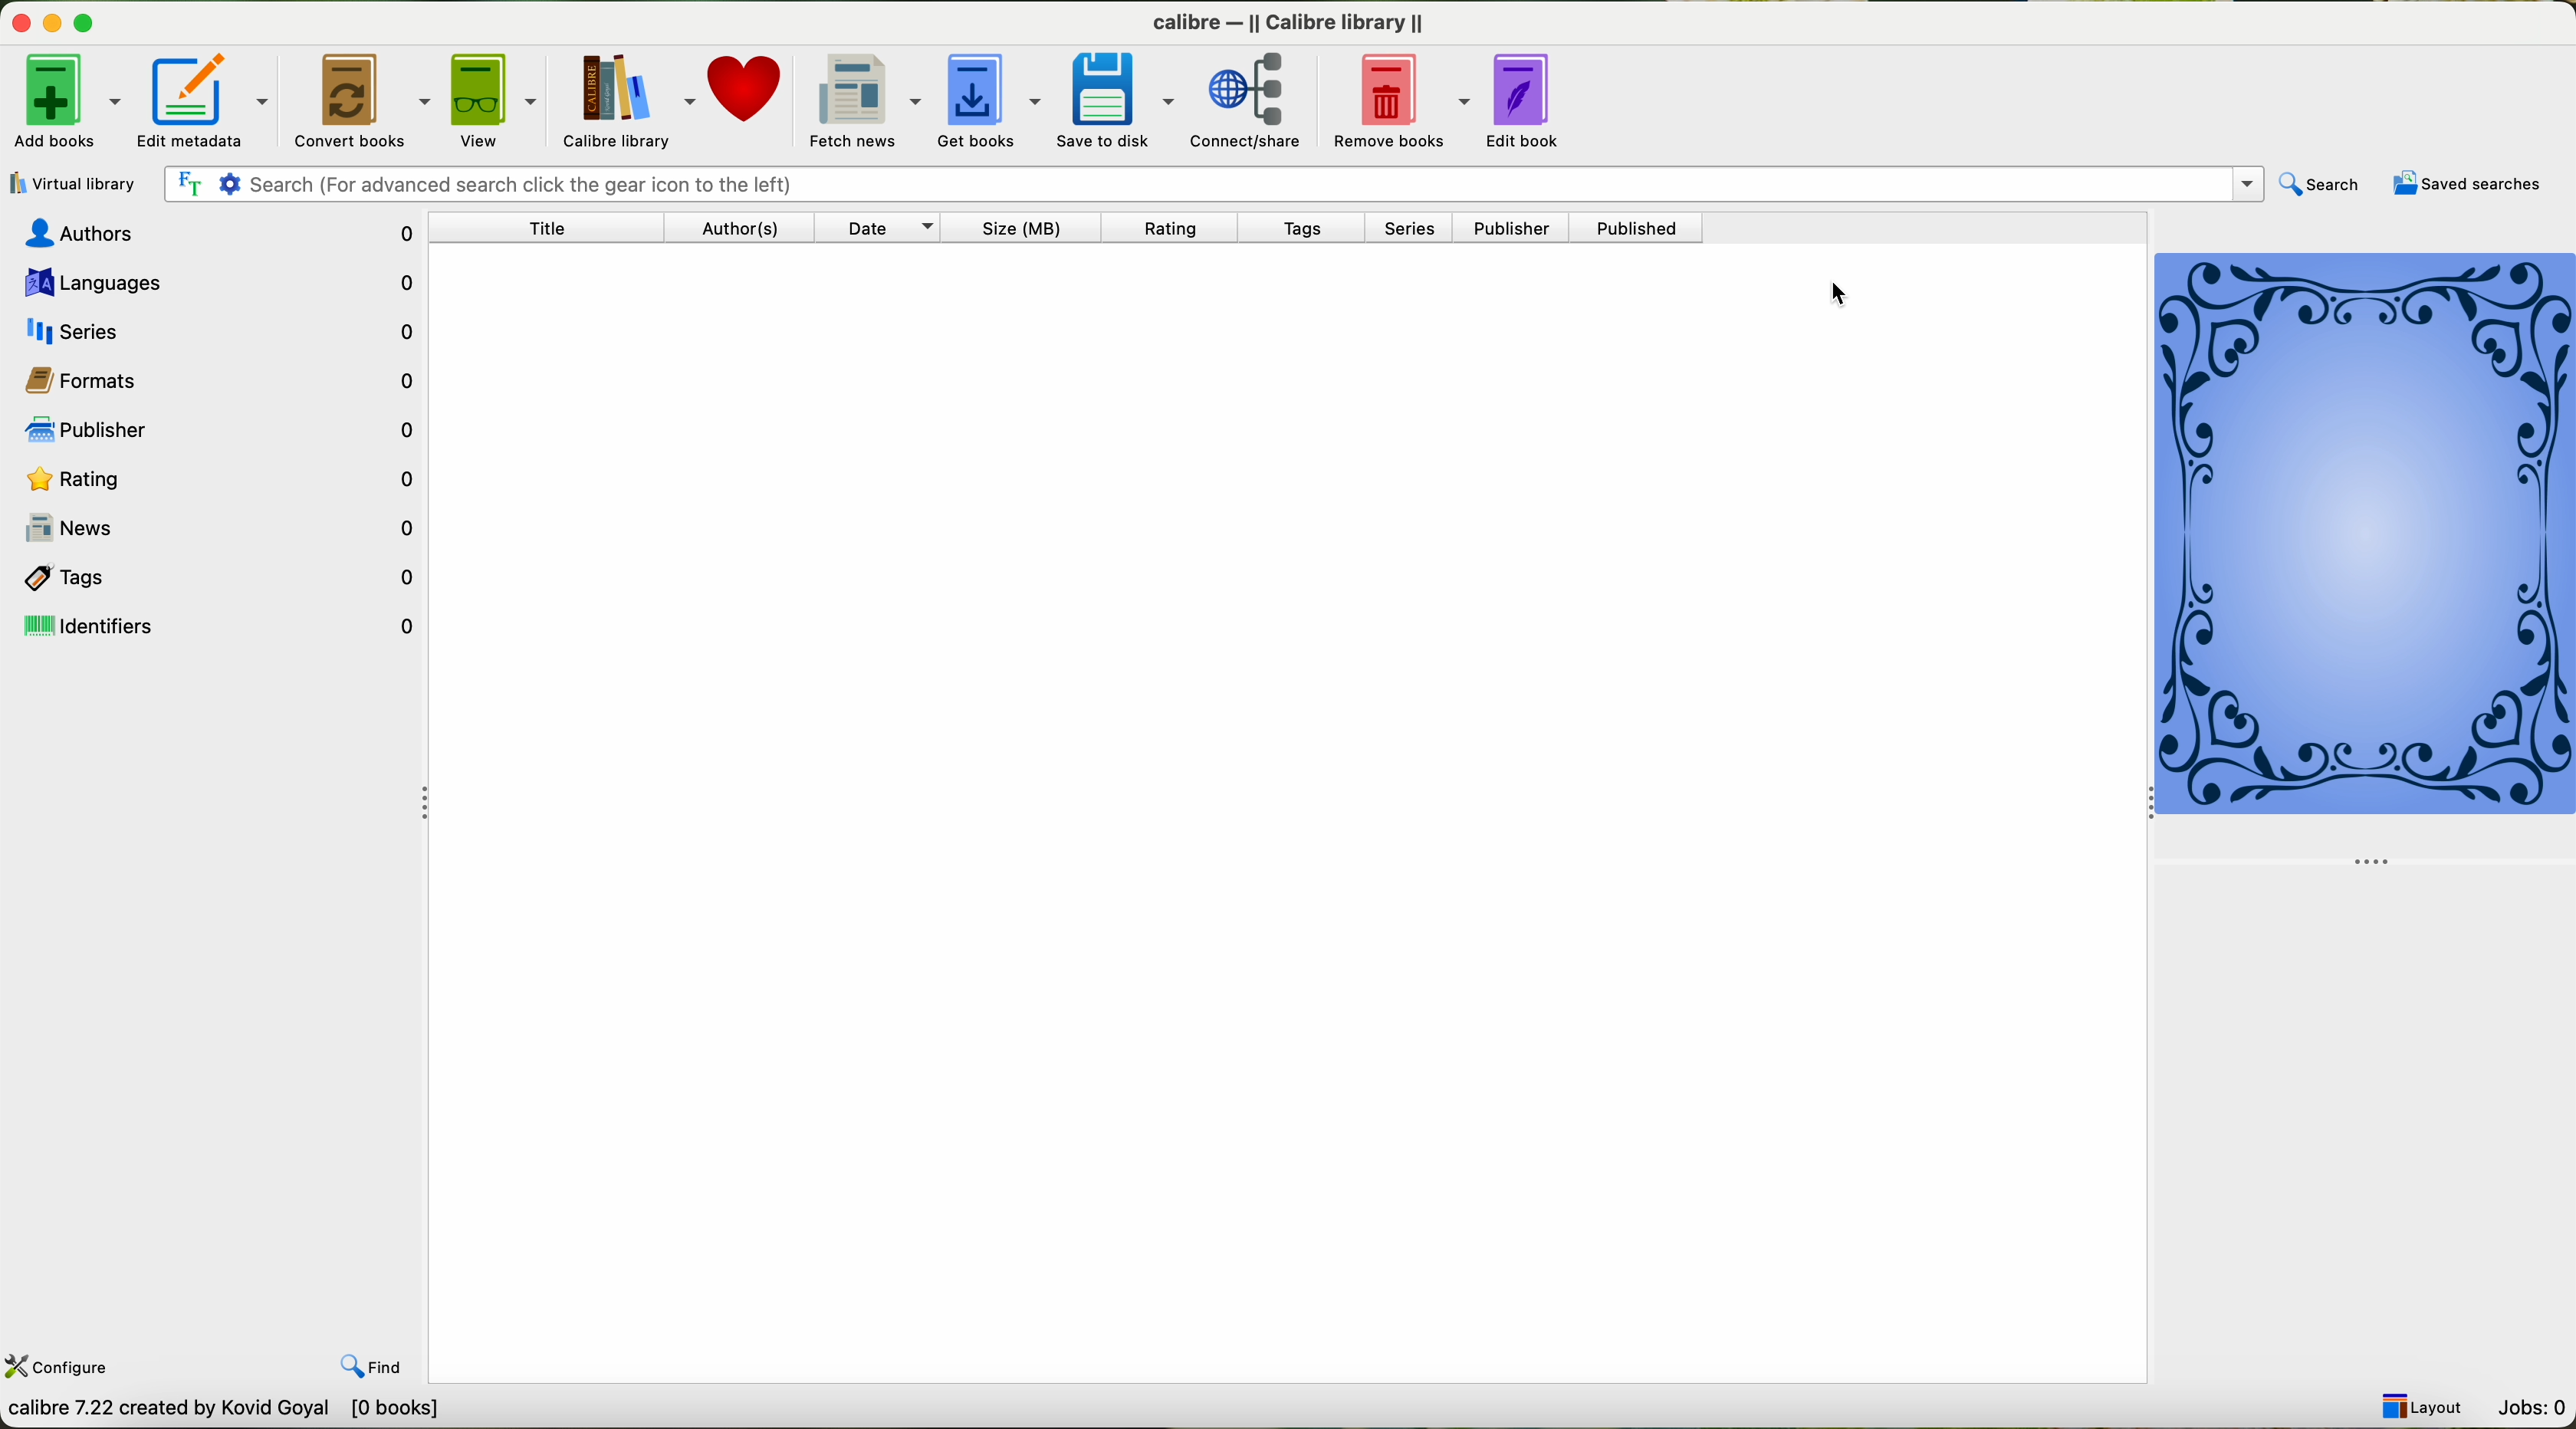 This screenshot has width=2576, height=1429. I want to click on calibre — || Calibre Library ||, so click(1286, 20).